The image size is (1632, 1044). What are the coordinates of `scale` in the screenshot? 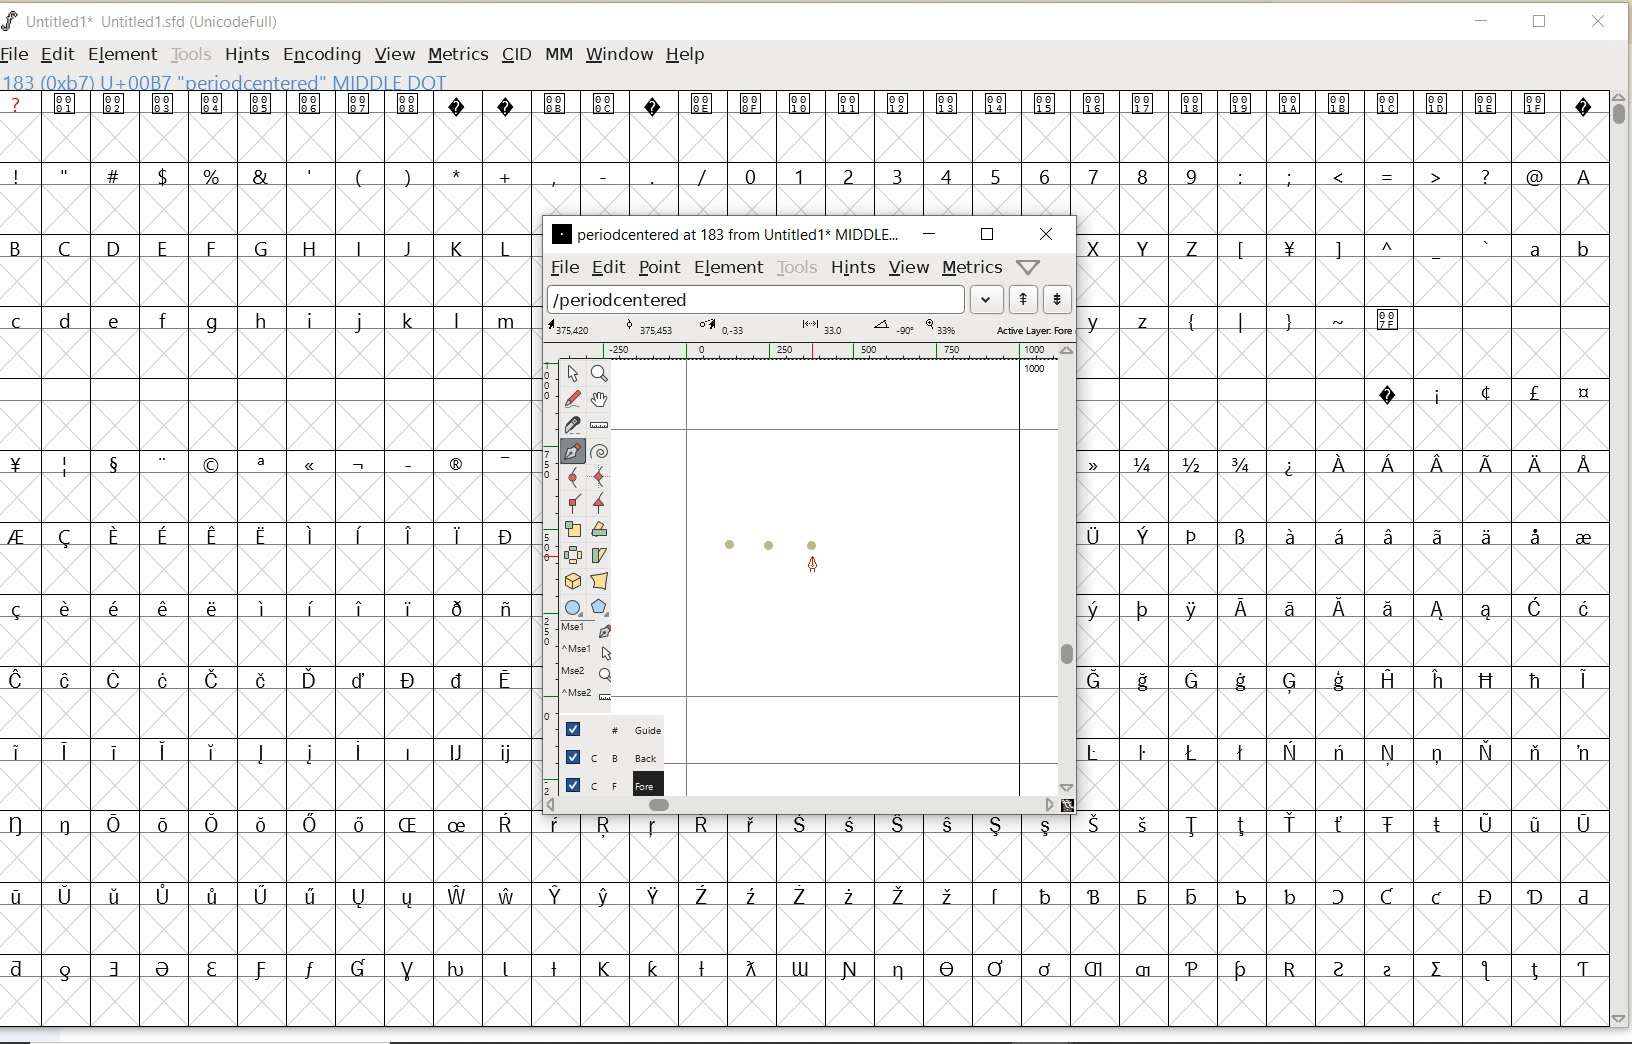 It's located at (545, 527).